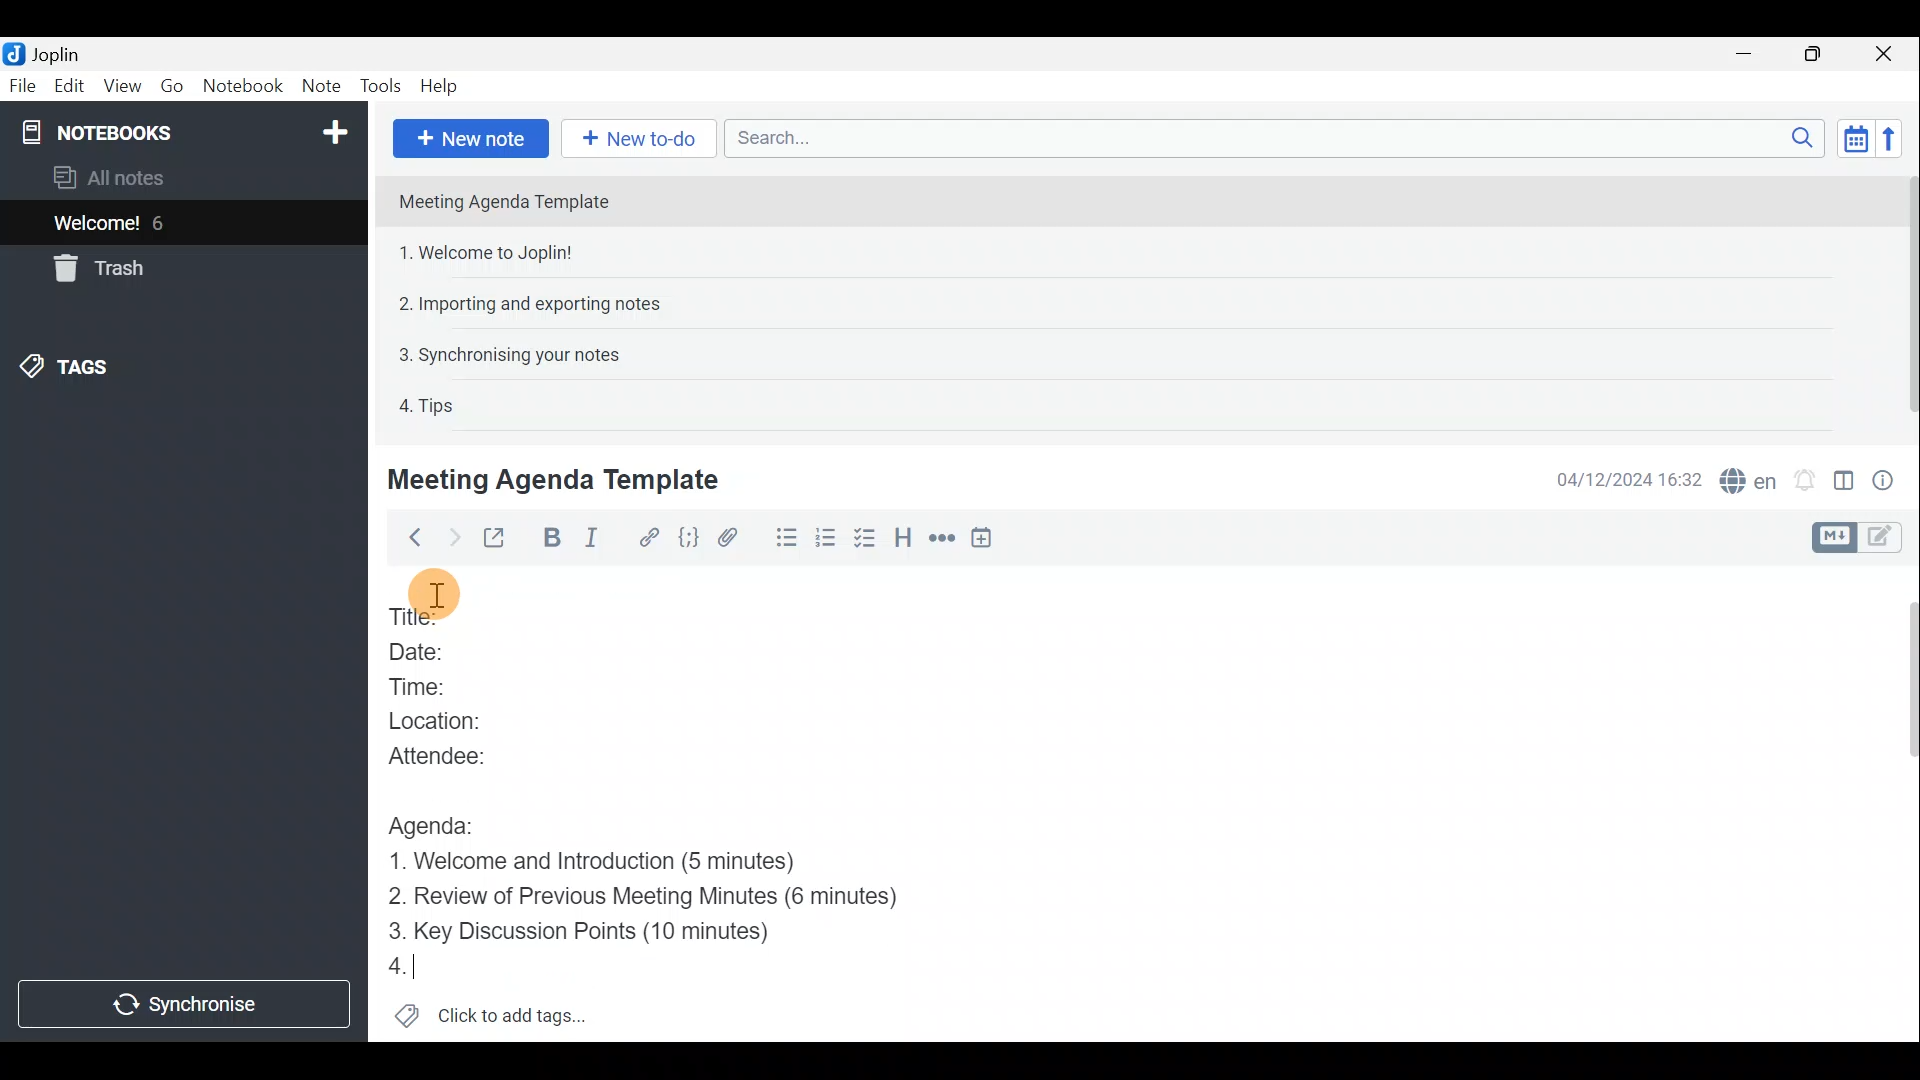 This screenshot has width=1920, height=1080. What do you see at coordinates (509, 354) in the screenshot?
I see `3. Synchronising your notes` at bounding box center [509, 354].